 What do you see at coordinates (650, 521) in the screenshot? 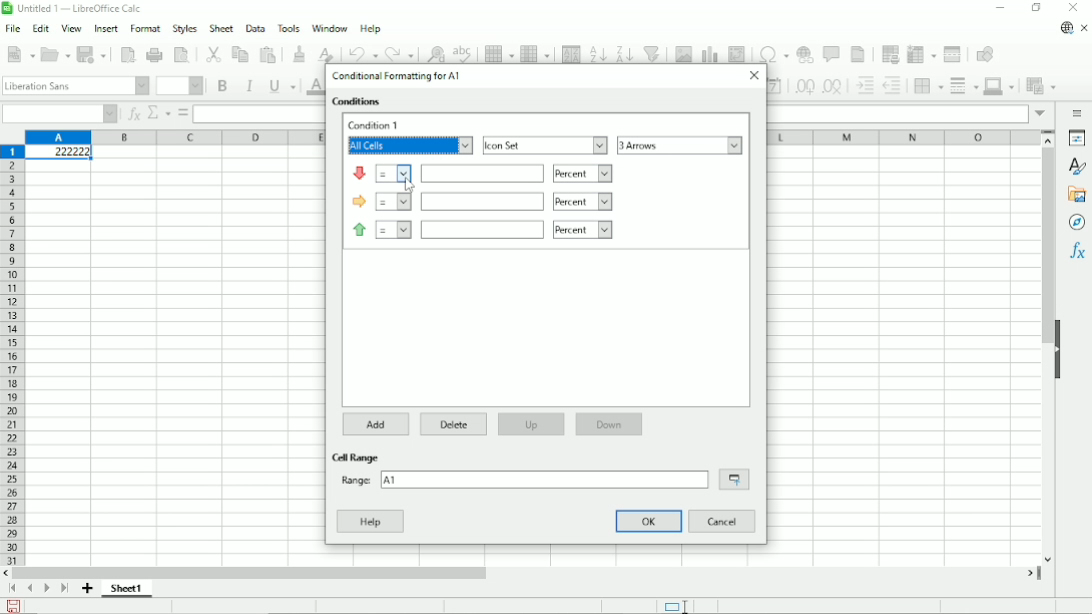
I see `OK` at bounding box center [650, 521].